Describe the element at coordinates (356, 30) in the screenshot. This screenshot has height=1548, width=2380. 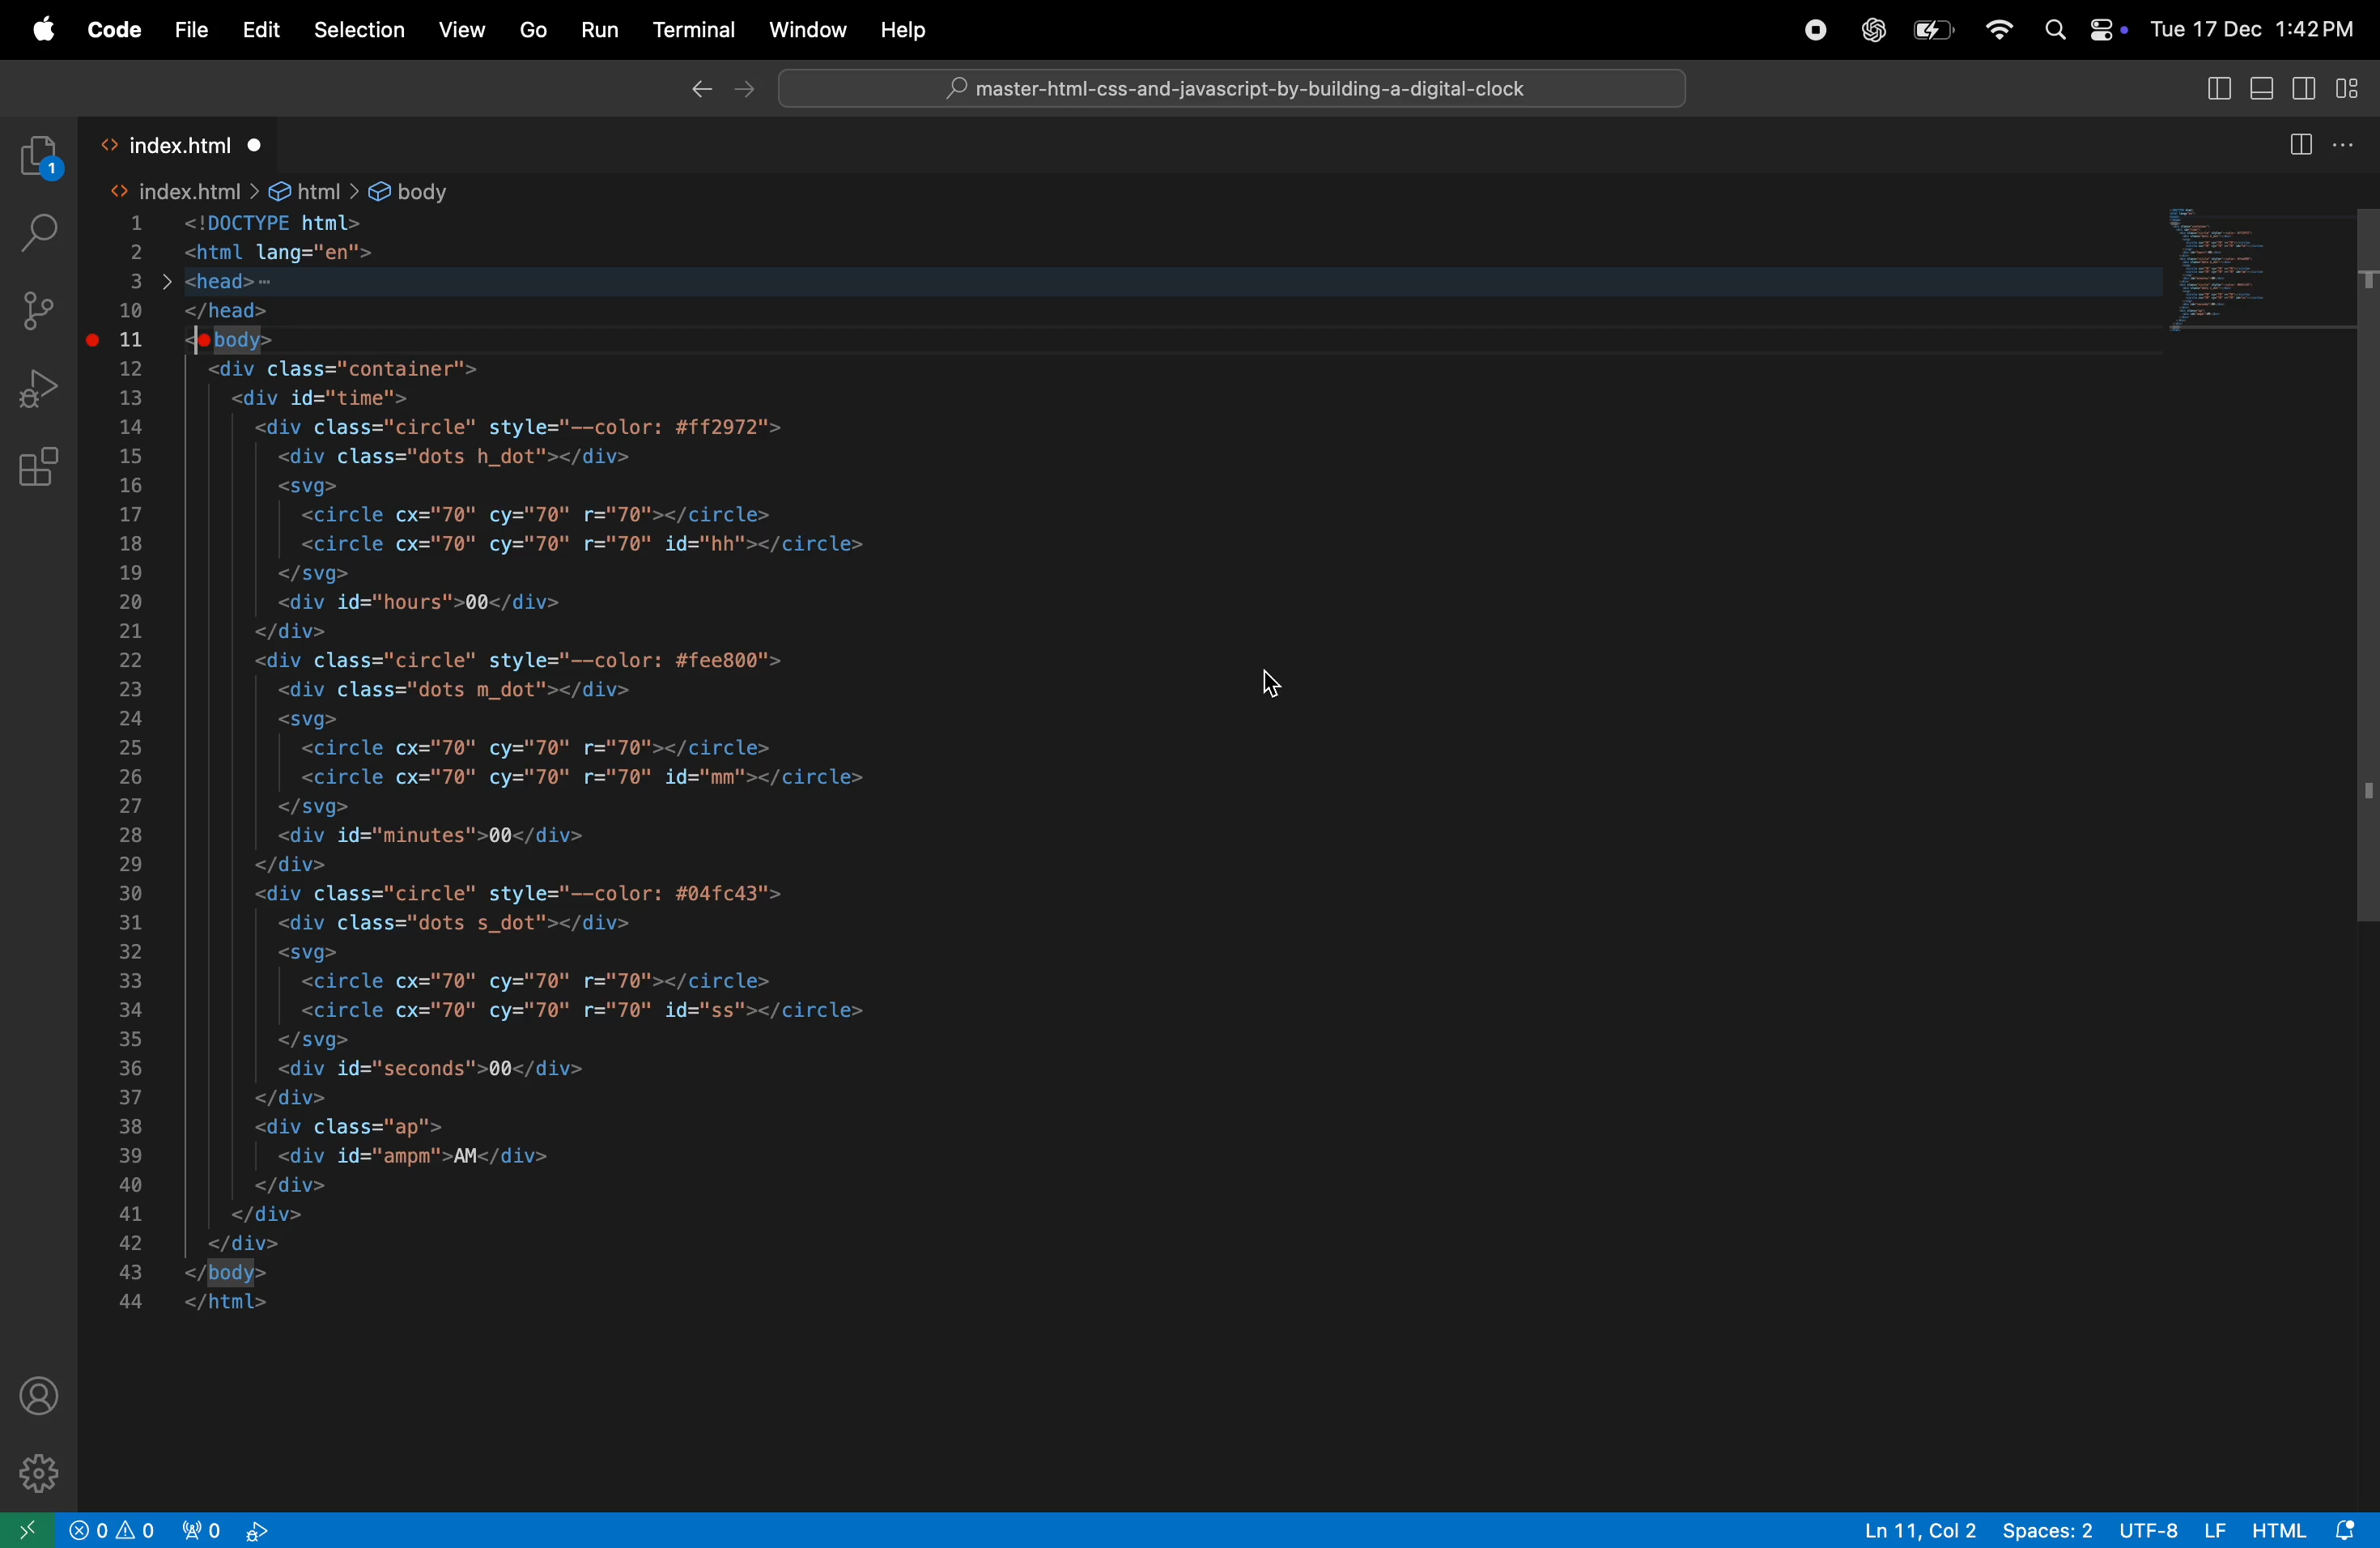
I see `Selection` at that location.